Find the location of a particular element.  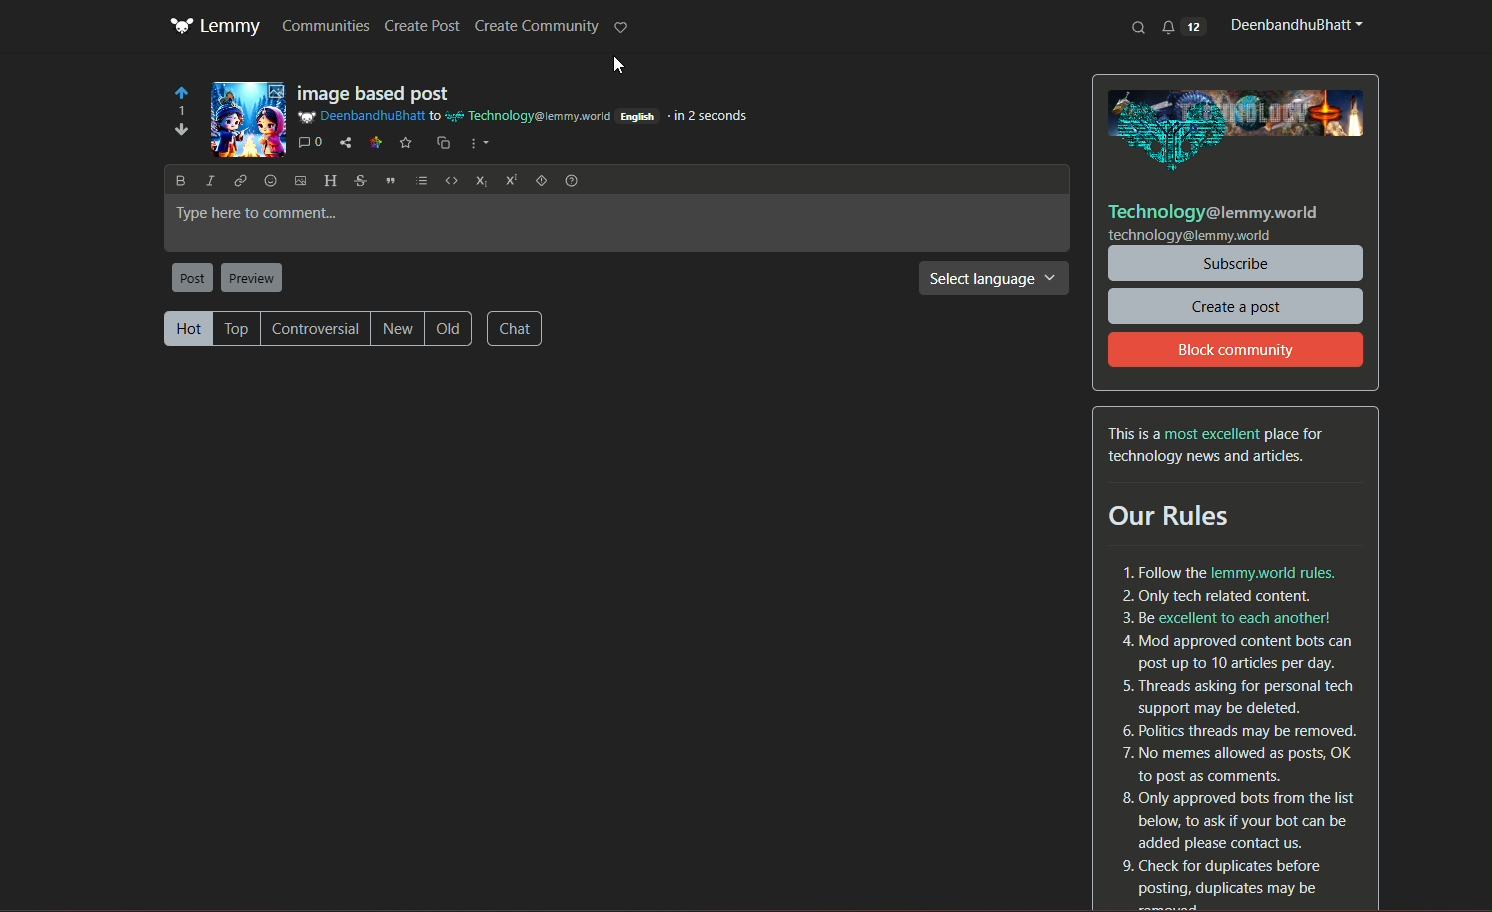

Strikethrough is located at coordinates (358, 179).